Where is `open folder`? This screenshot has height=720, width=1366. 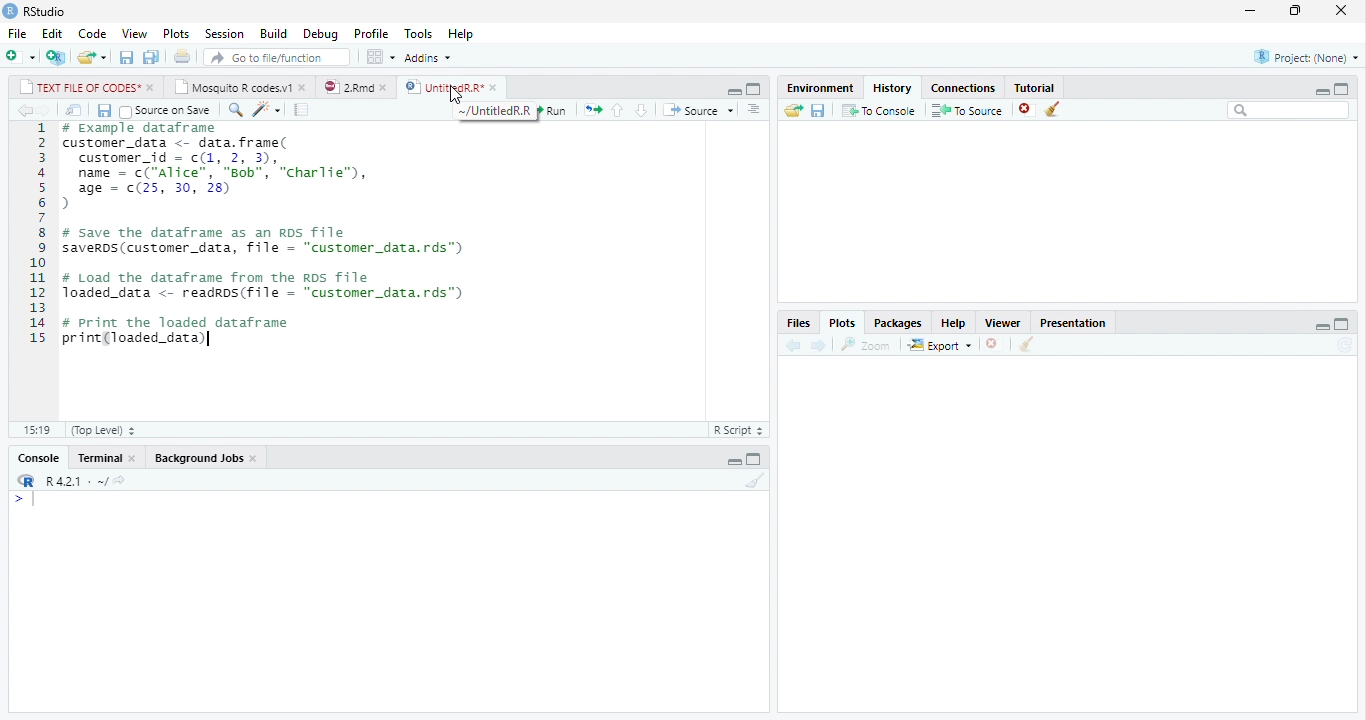 open folder is located at coordinates (794, 110).